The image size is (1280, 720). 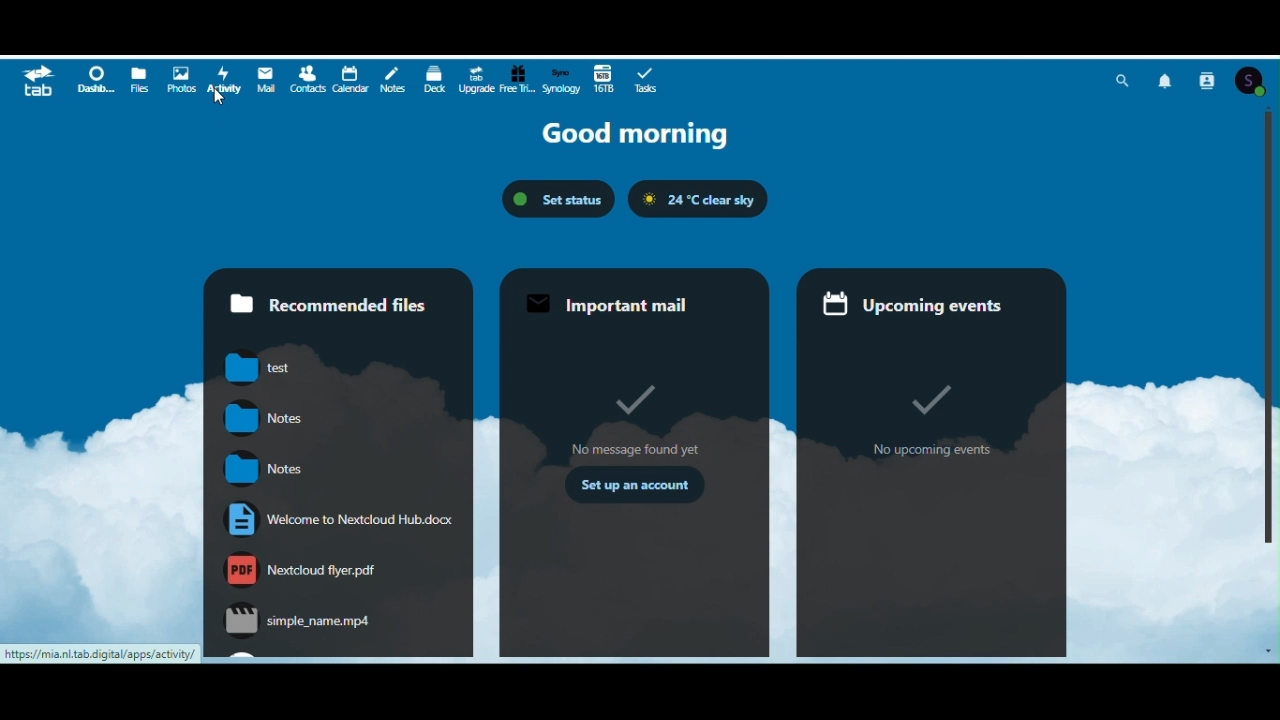 I want to click on Good morning, so click(x=633, y=131).